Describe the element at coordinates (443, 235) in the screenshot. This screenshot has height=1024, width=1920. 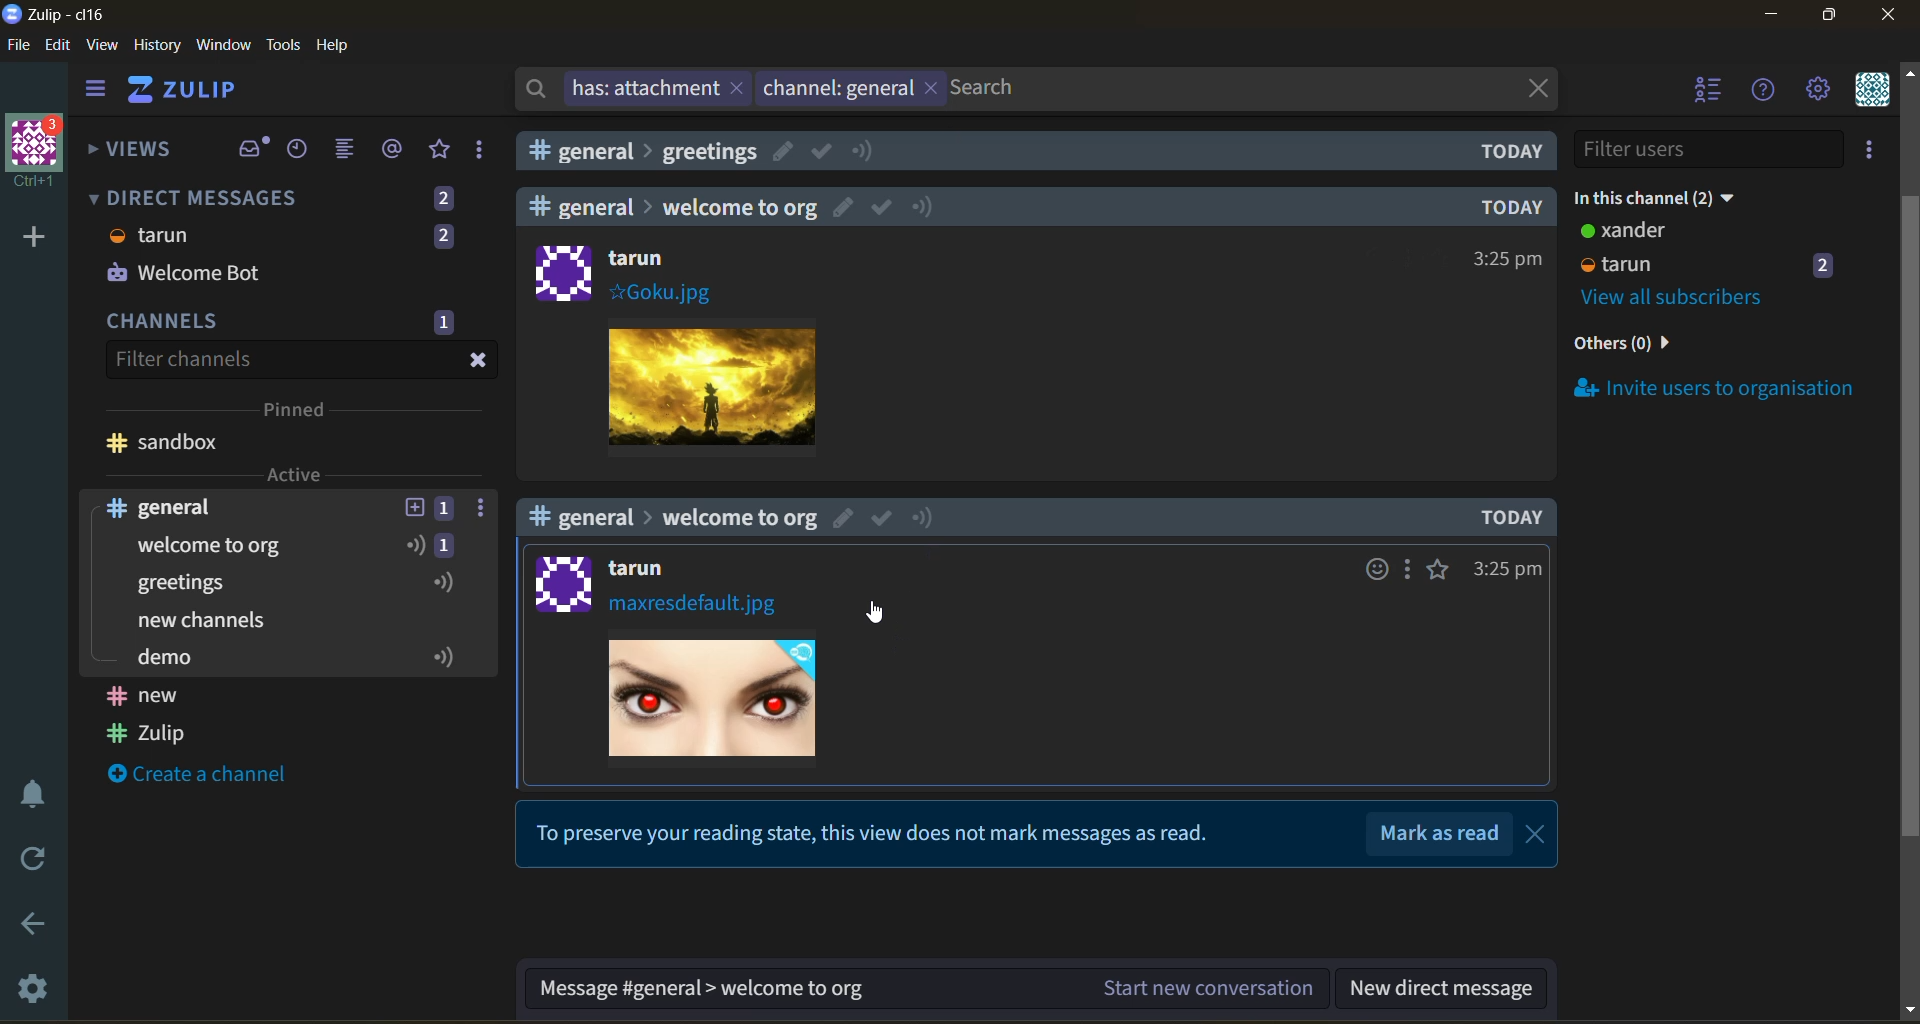
I see `2` at that location.